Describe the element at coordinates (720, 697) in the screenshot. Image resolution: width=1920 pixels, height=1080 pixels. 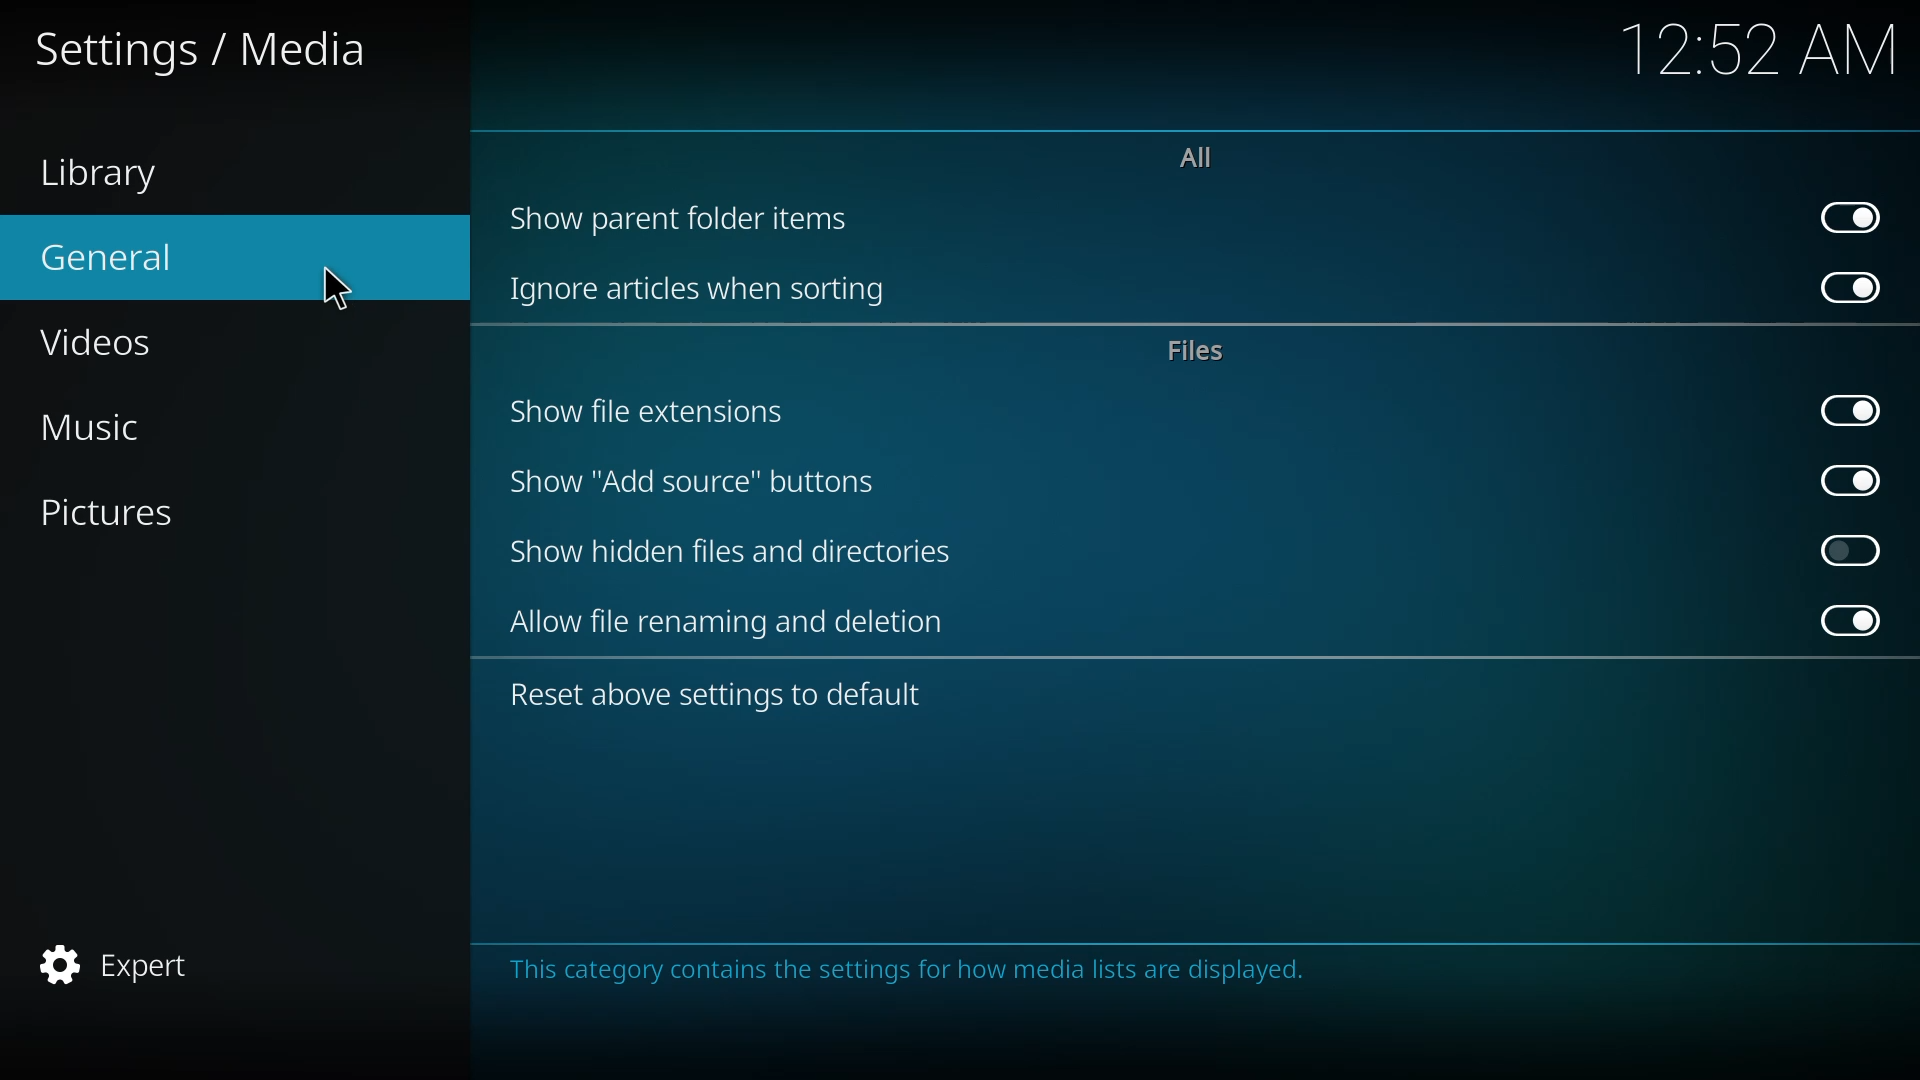
I see `reset above settings to default` at that location.